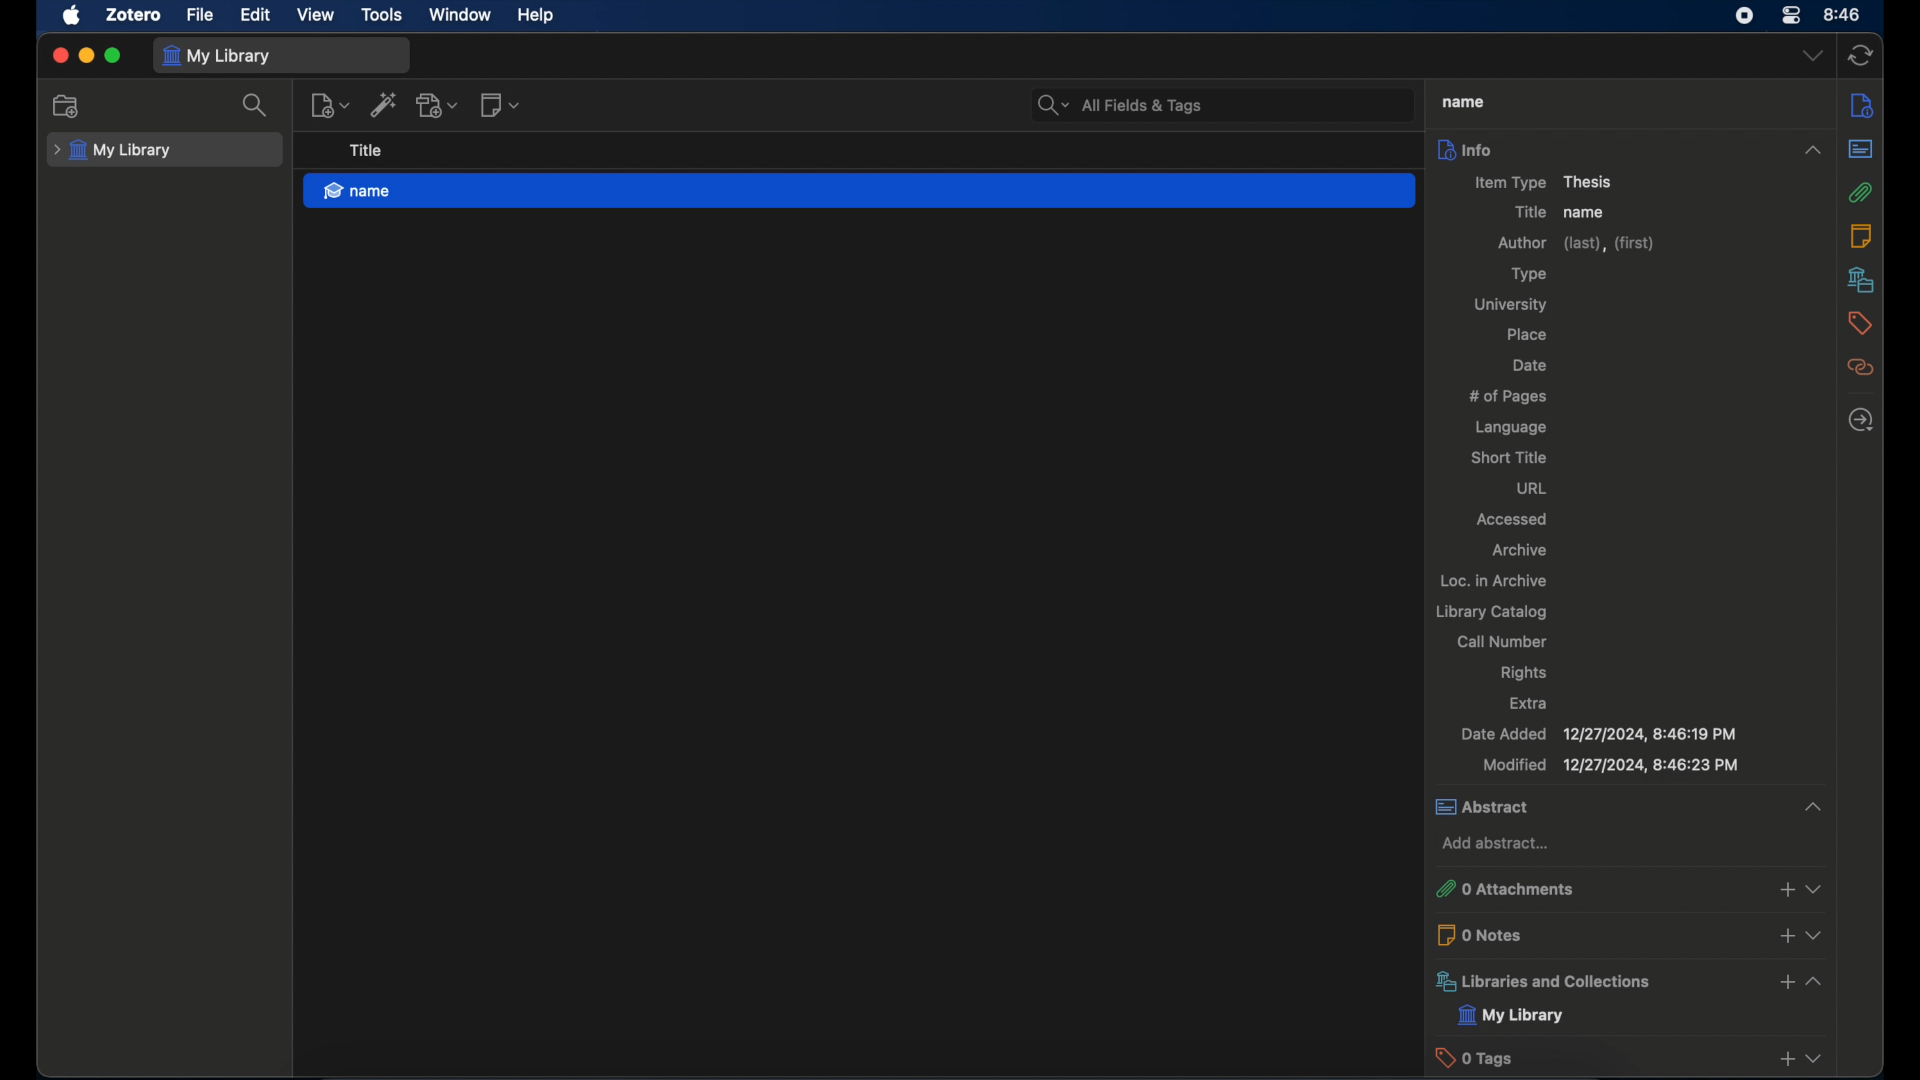 The width and height of the screenshot is (1920, 1080). What do you see at coordinates (330, 106) in the screenshot?
I see `new item` at bounding box center [330, 106].